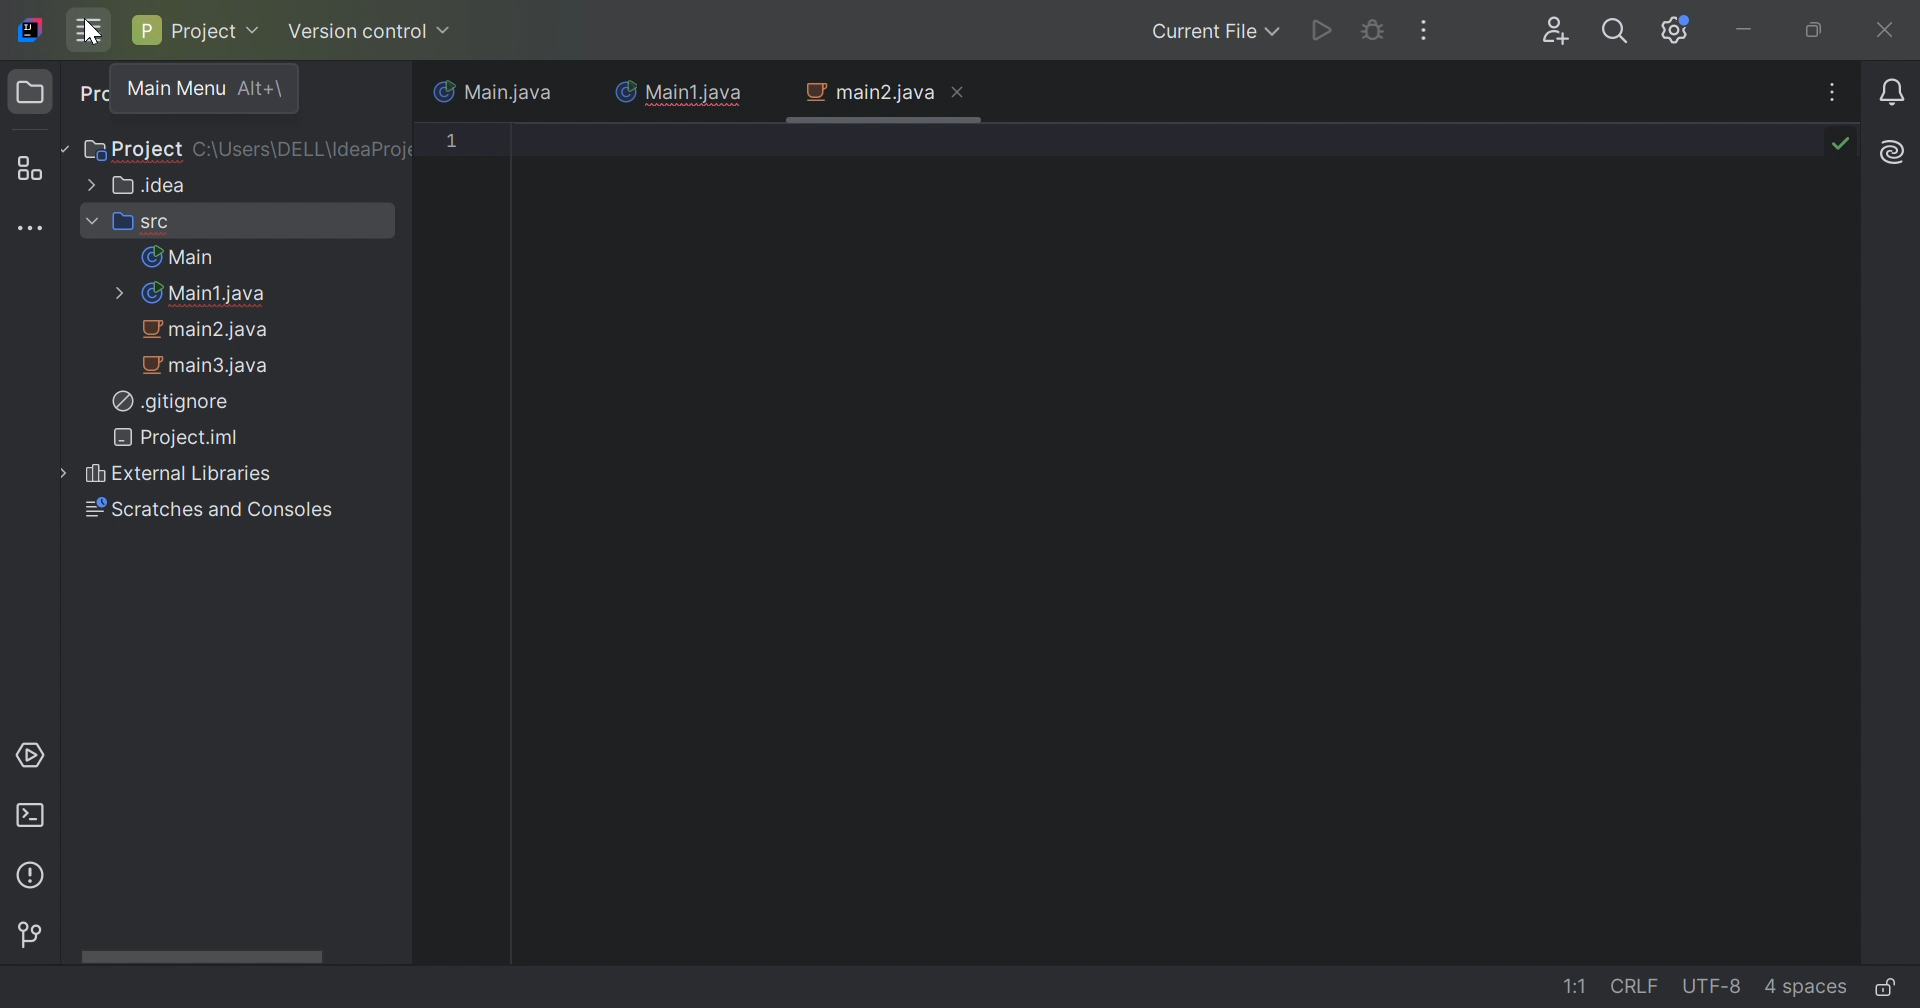 The width and height of the screenshot is (1920, 1008). What do you see at coordinates (1561, 33) in the screenshot?
I see `Code with me` at bounding box center [1561, 33].